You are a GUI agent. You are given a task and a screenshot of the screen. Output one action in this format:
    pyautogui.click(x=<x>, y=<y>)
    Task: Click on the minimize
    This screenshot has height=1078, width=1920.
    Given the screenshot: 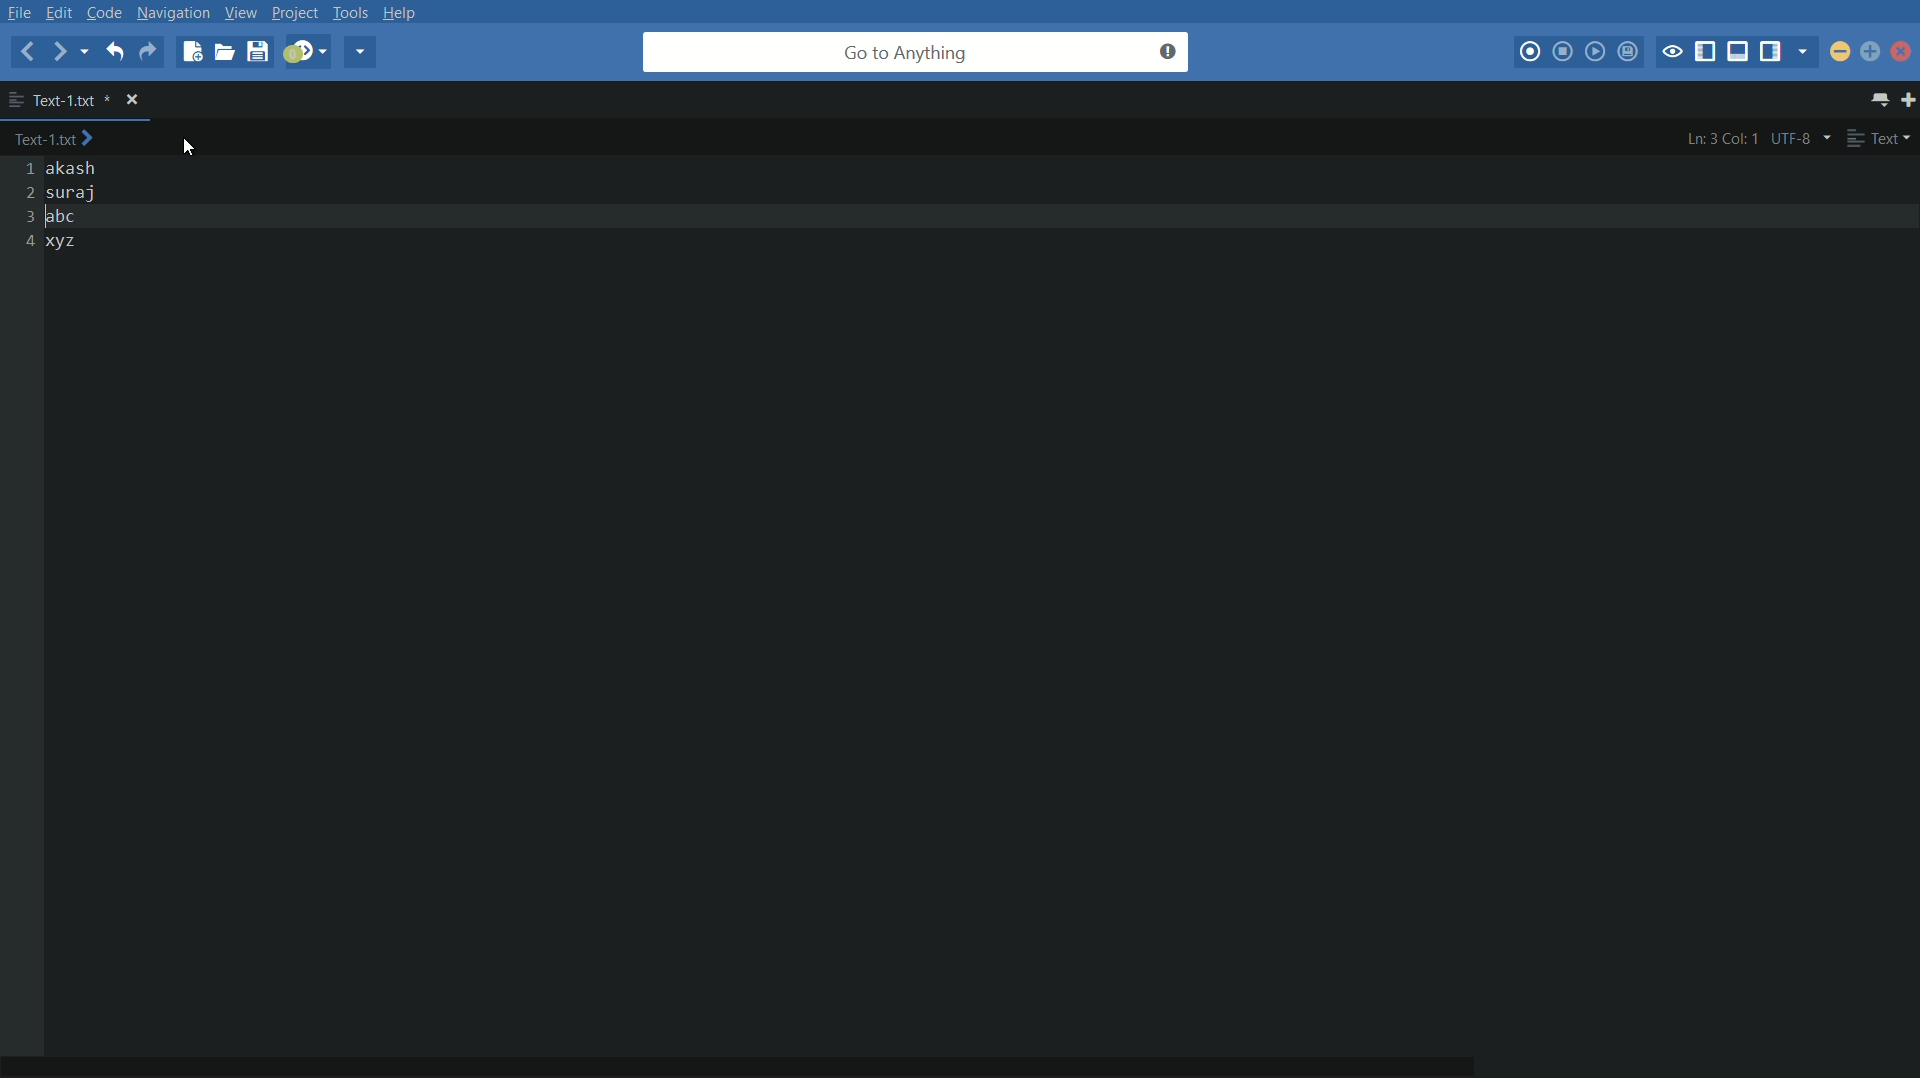 What is the action you would take?
    pyautogui.click(x=1841, y=51)
    